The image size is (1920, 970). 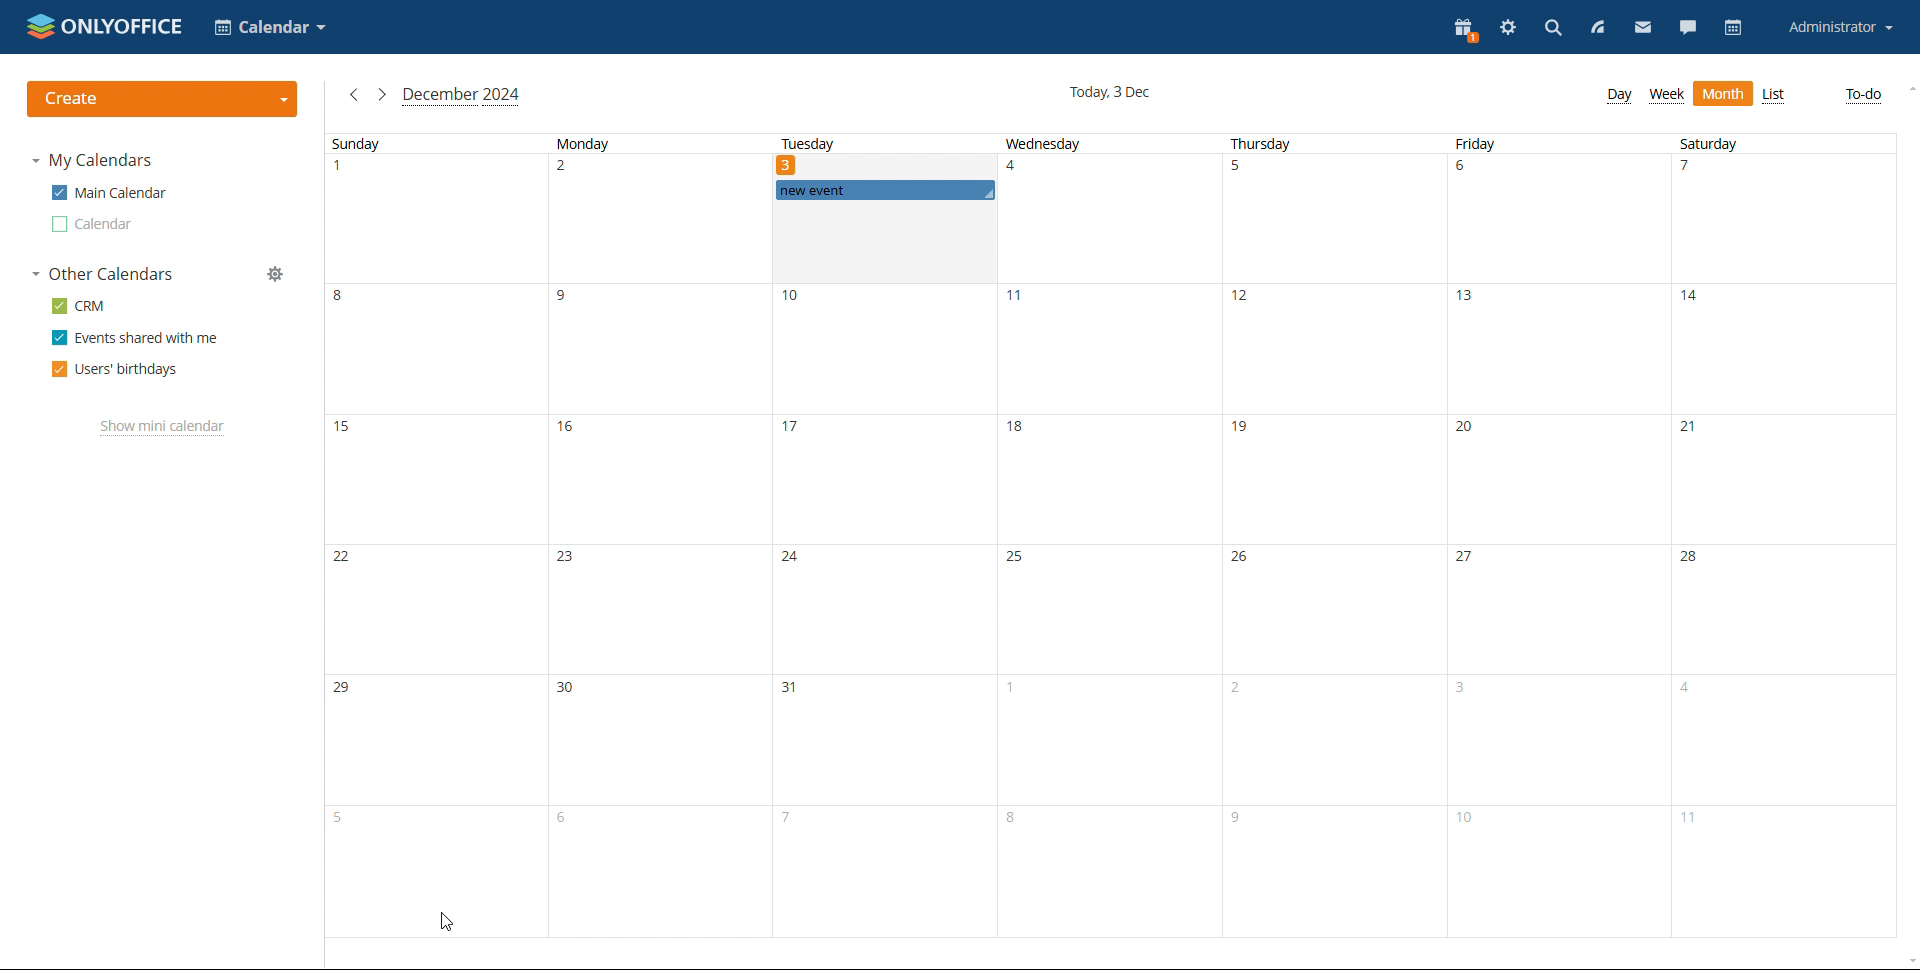 What do you see at coordinates (270, 27) in the screenshot?
I see `select application` at bounding box center [270, 27].